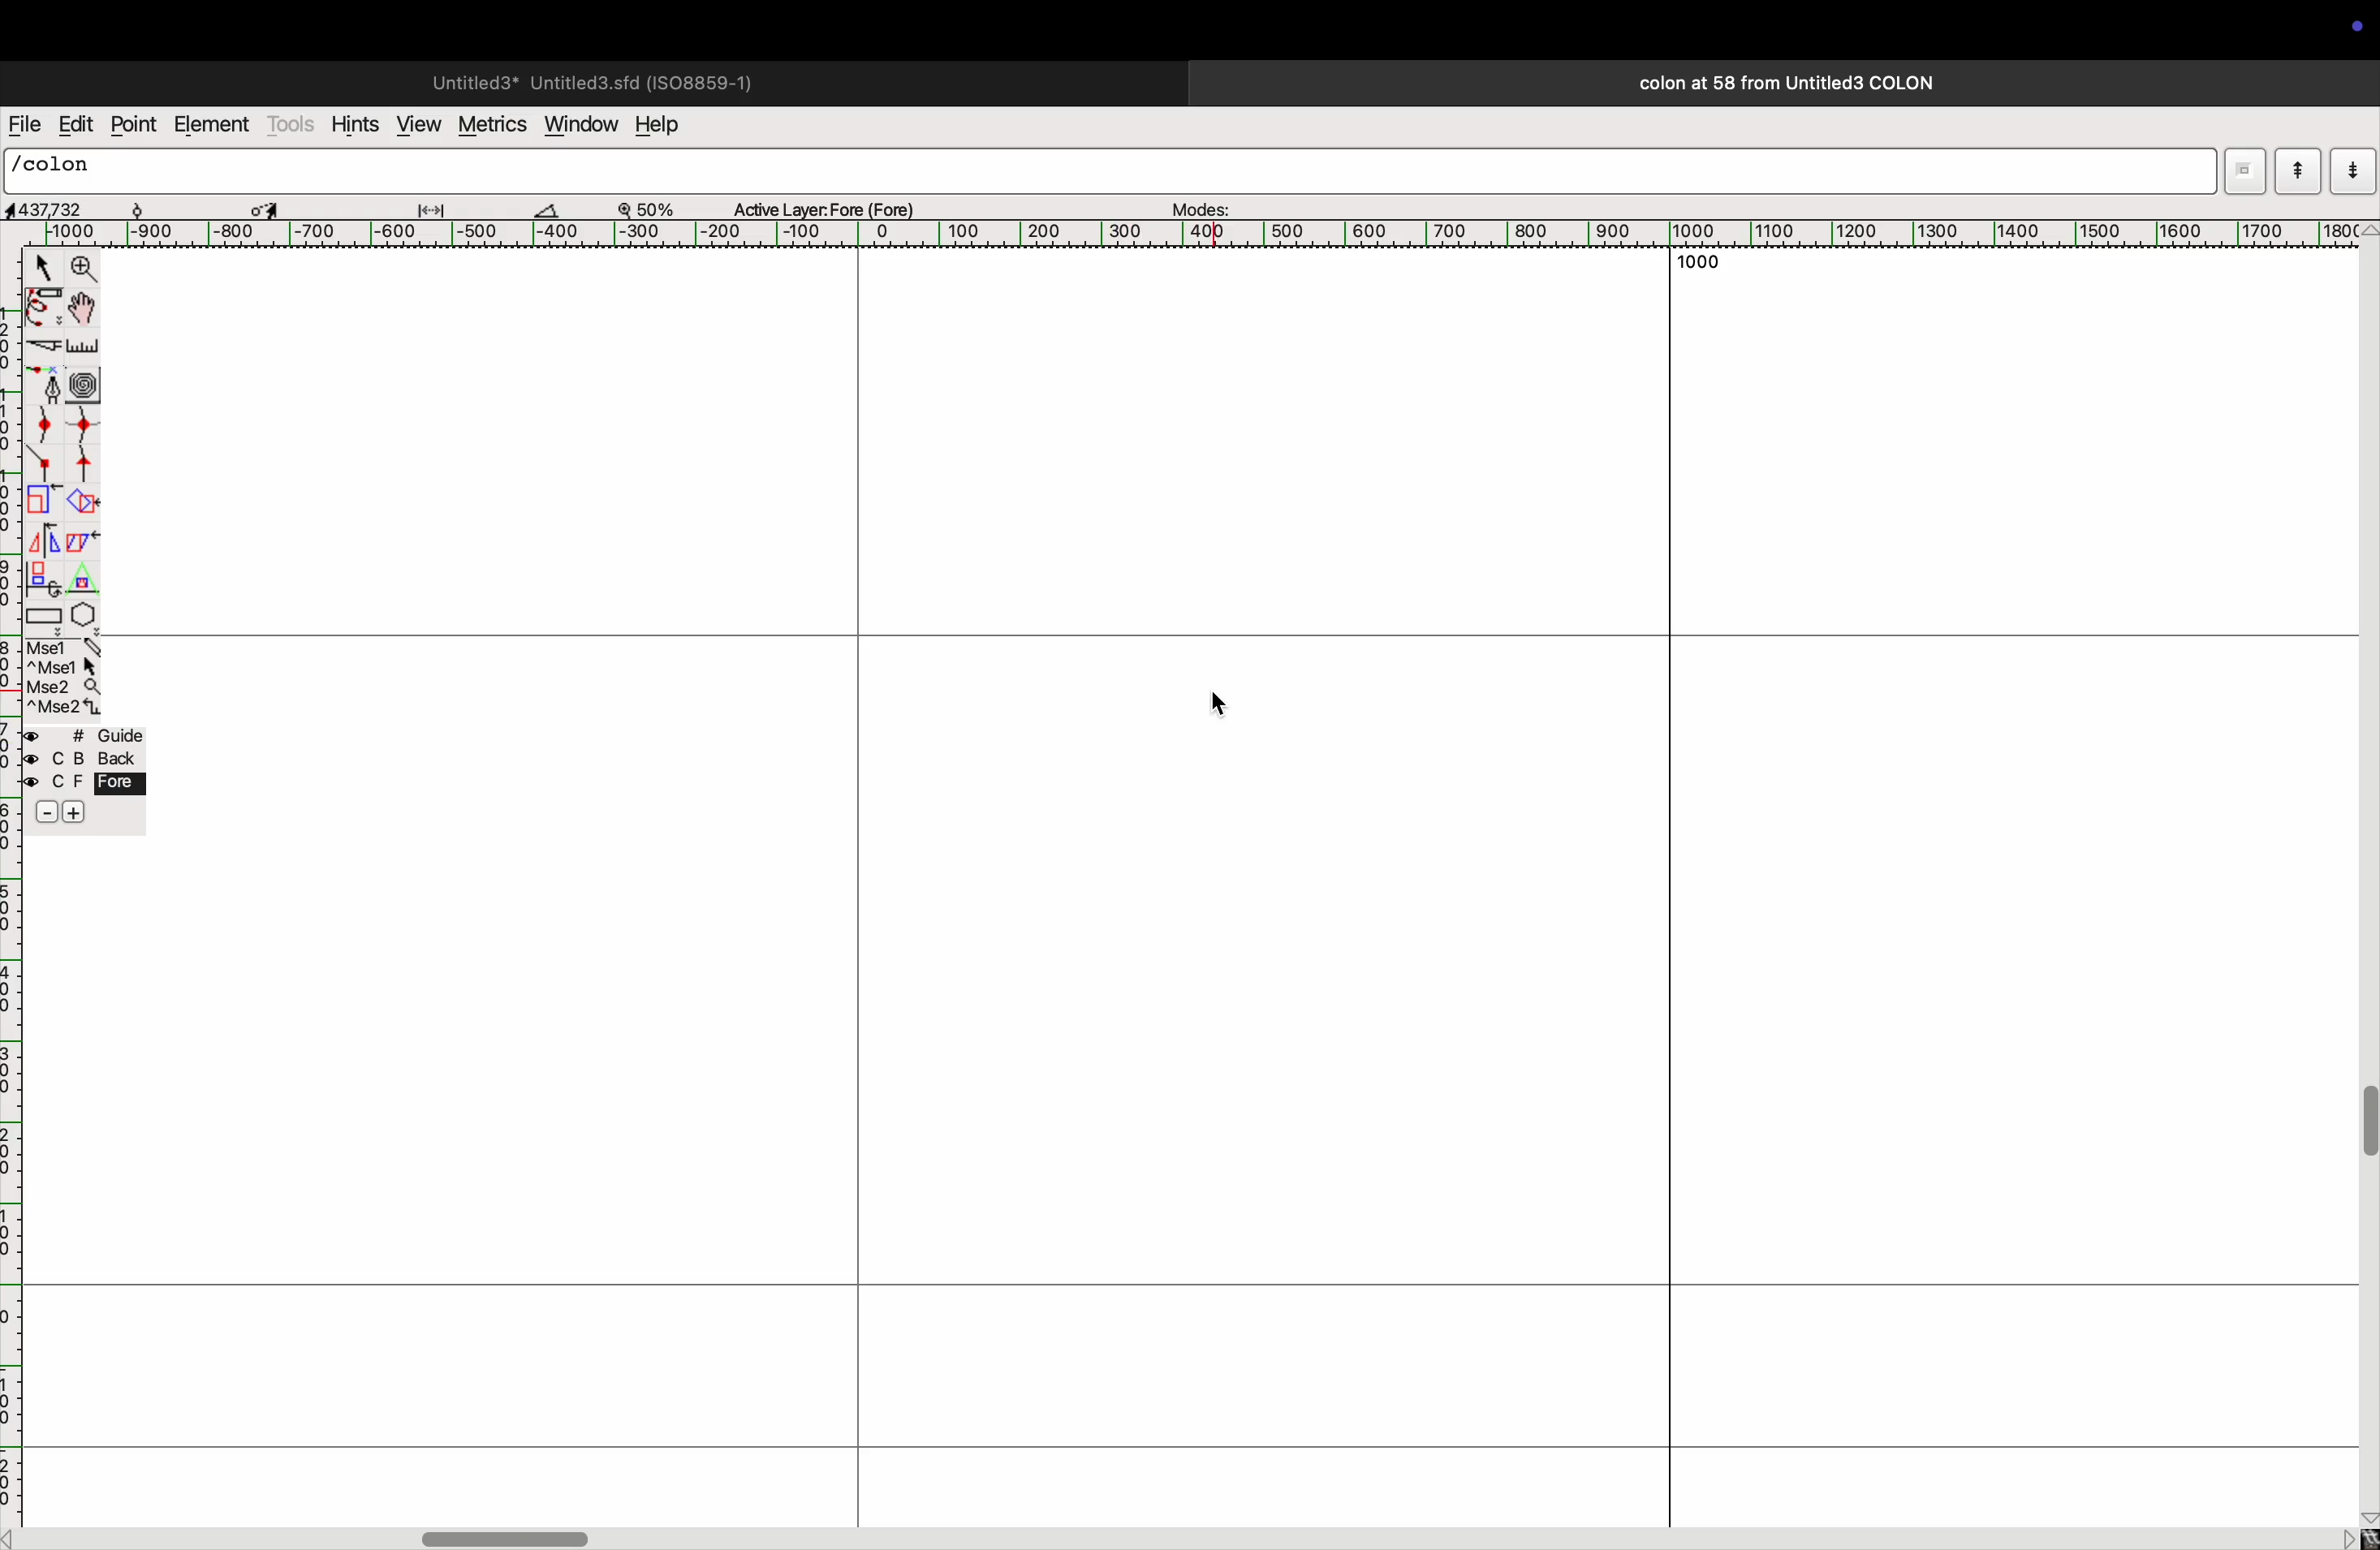 Image resolution: width=2380 pixels, height=1550 pixels. I want to click on untitled page, so click(590, 80).